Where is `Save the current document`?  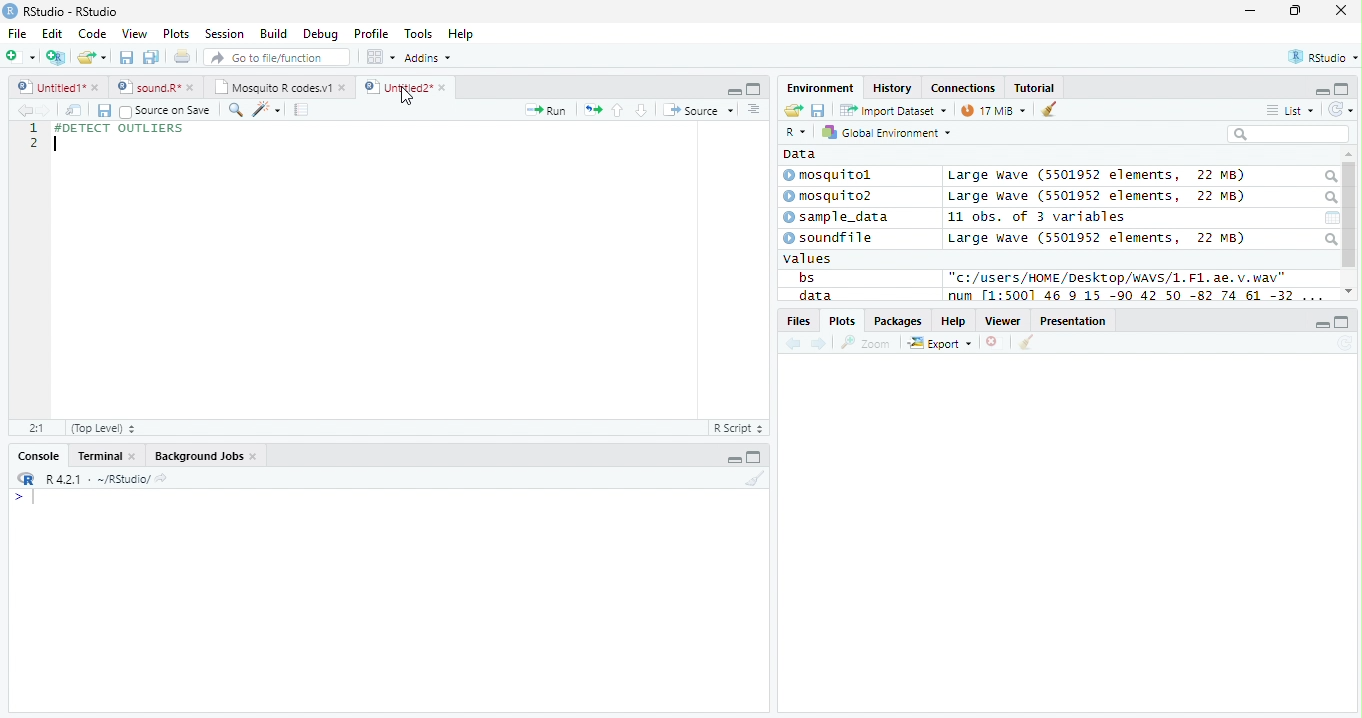 Save the current document is located at coordinates (126, 57).